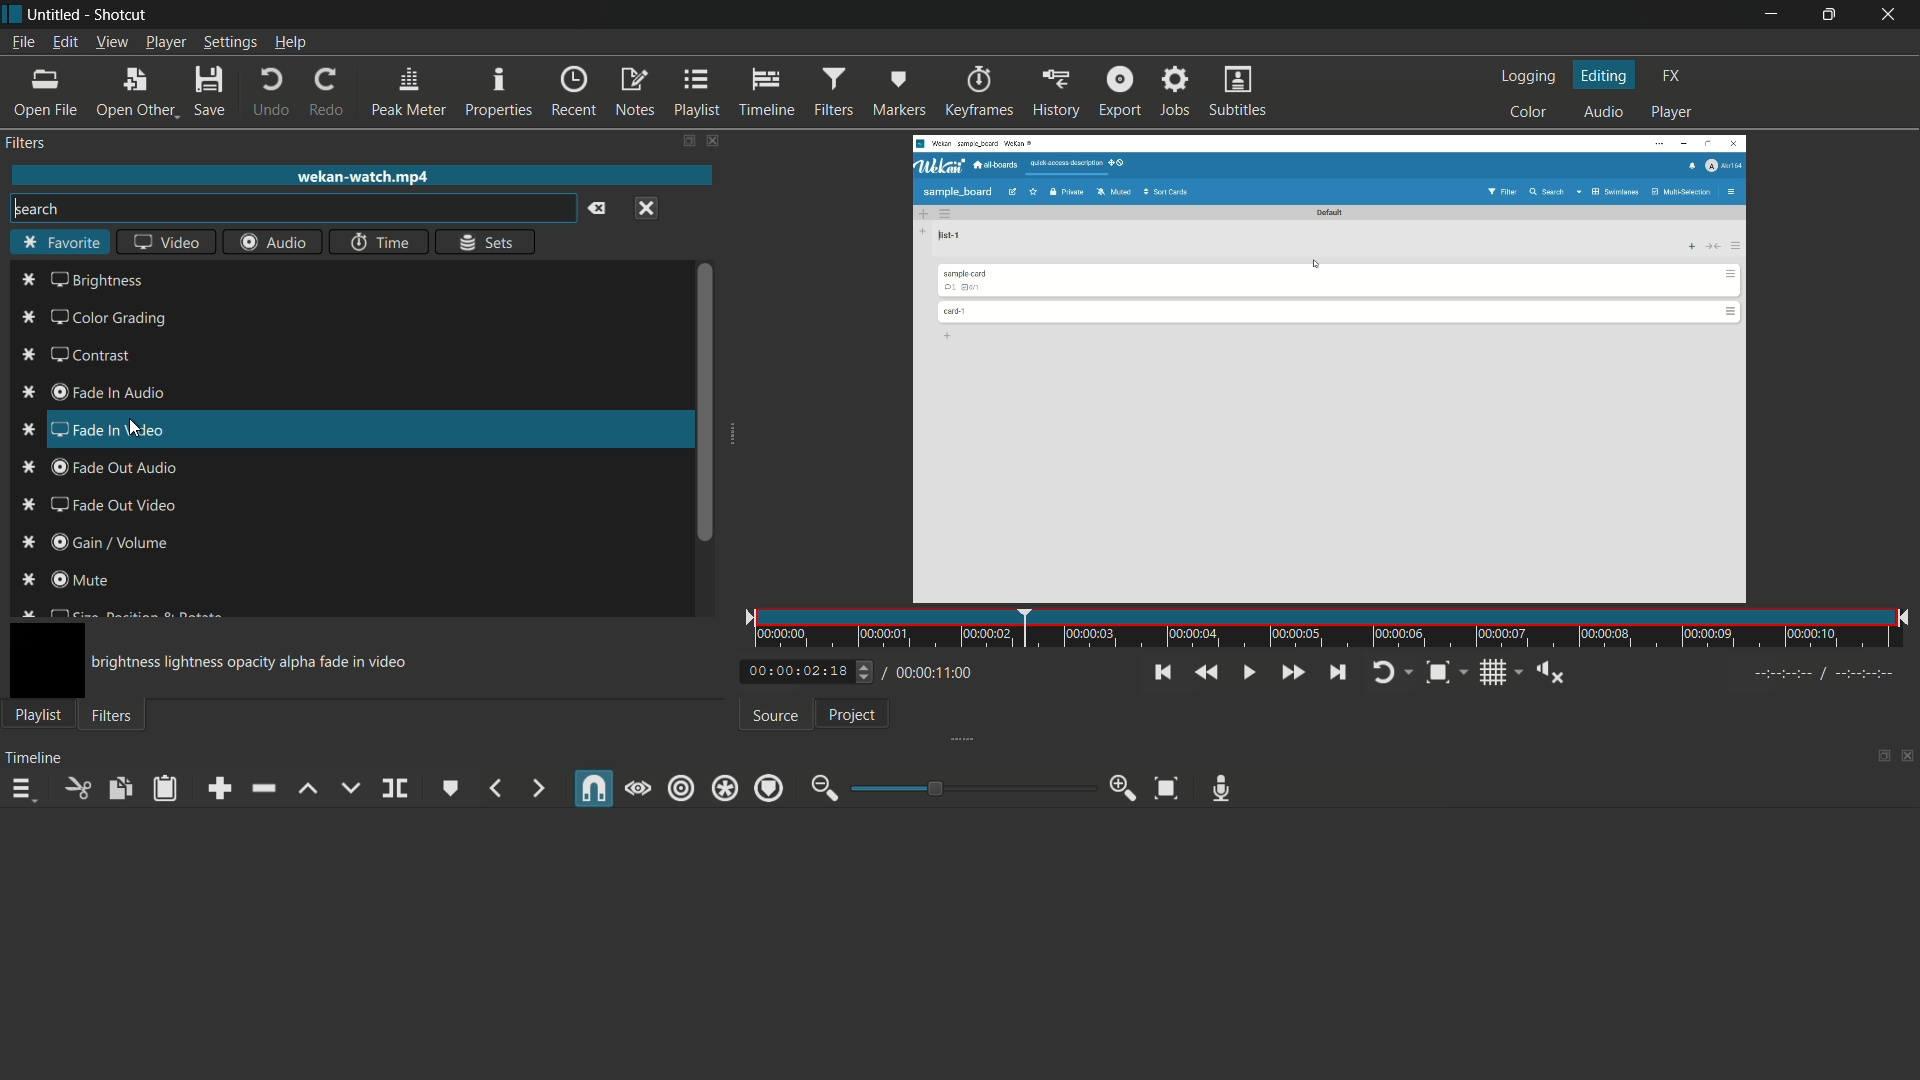  I want to click on next marker, so click(533, 788).